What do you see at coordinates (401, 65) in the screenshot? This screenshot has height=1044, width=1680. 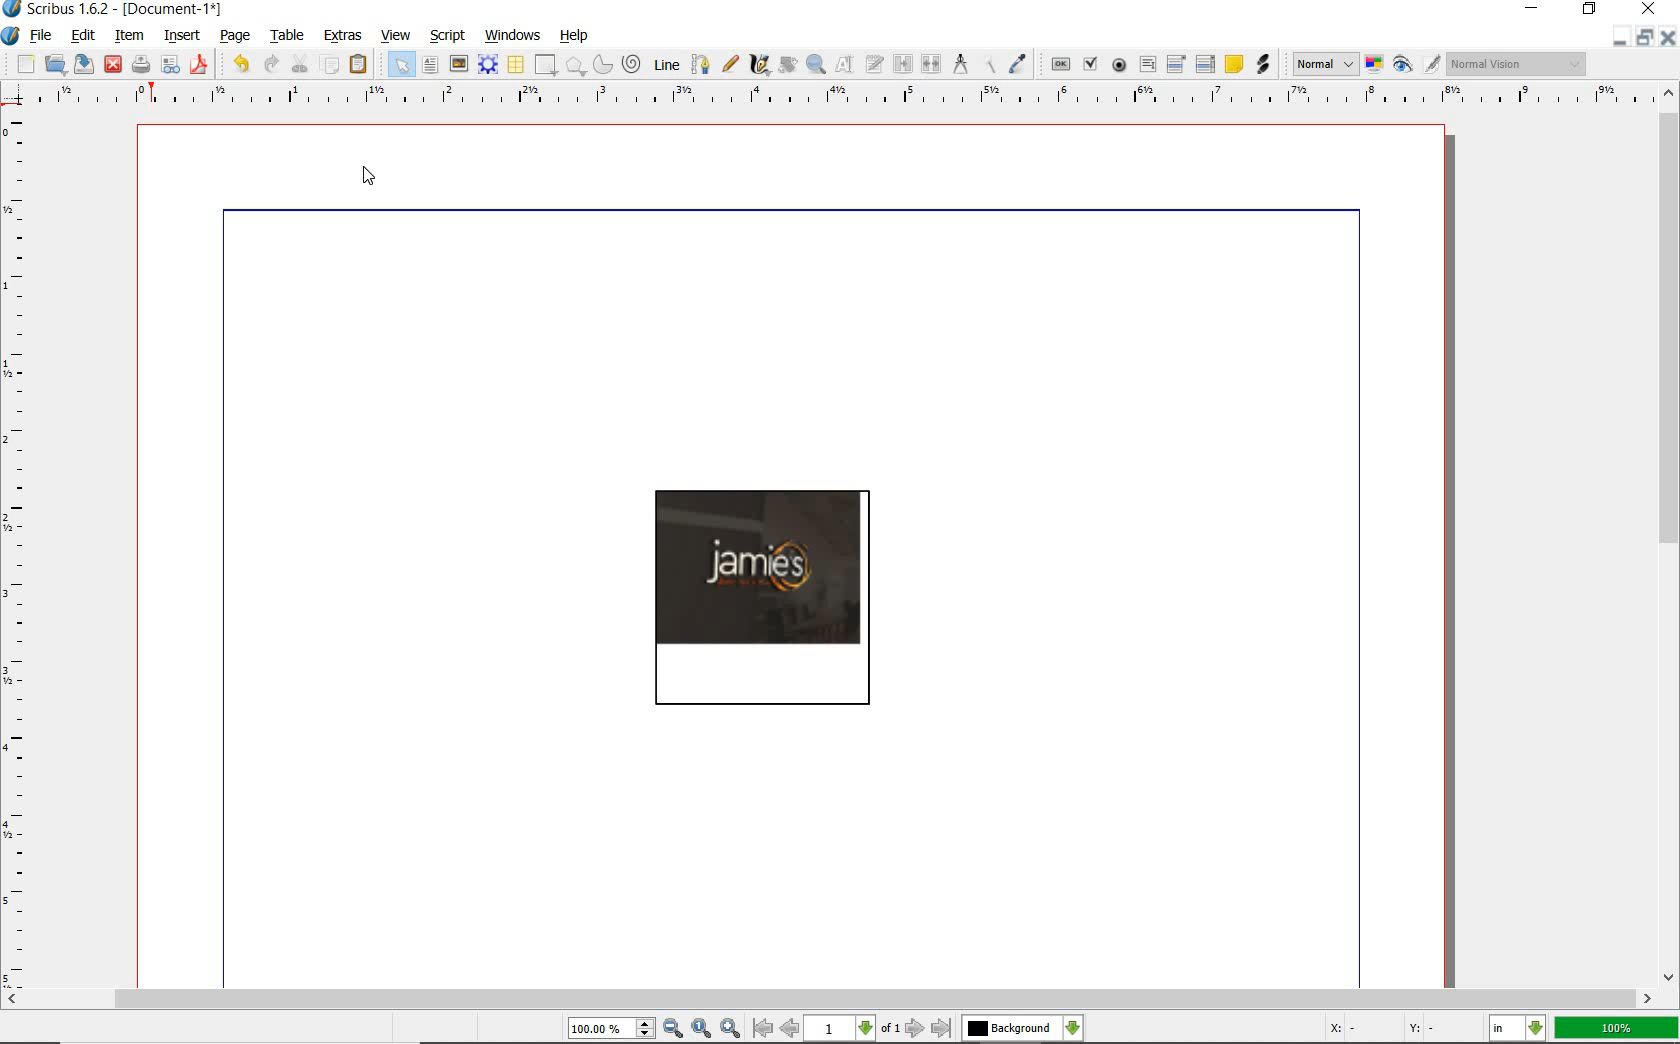 I see `select` at bounding box center [401, 65].